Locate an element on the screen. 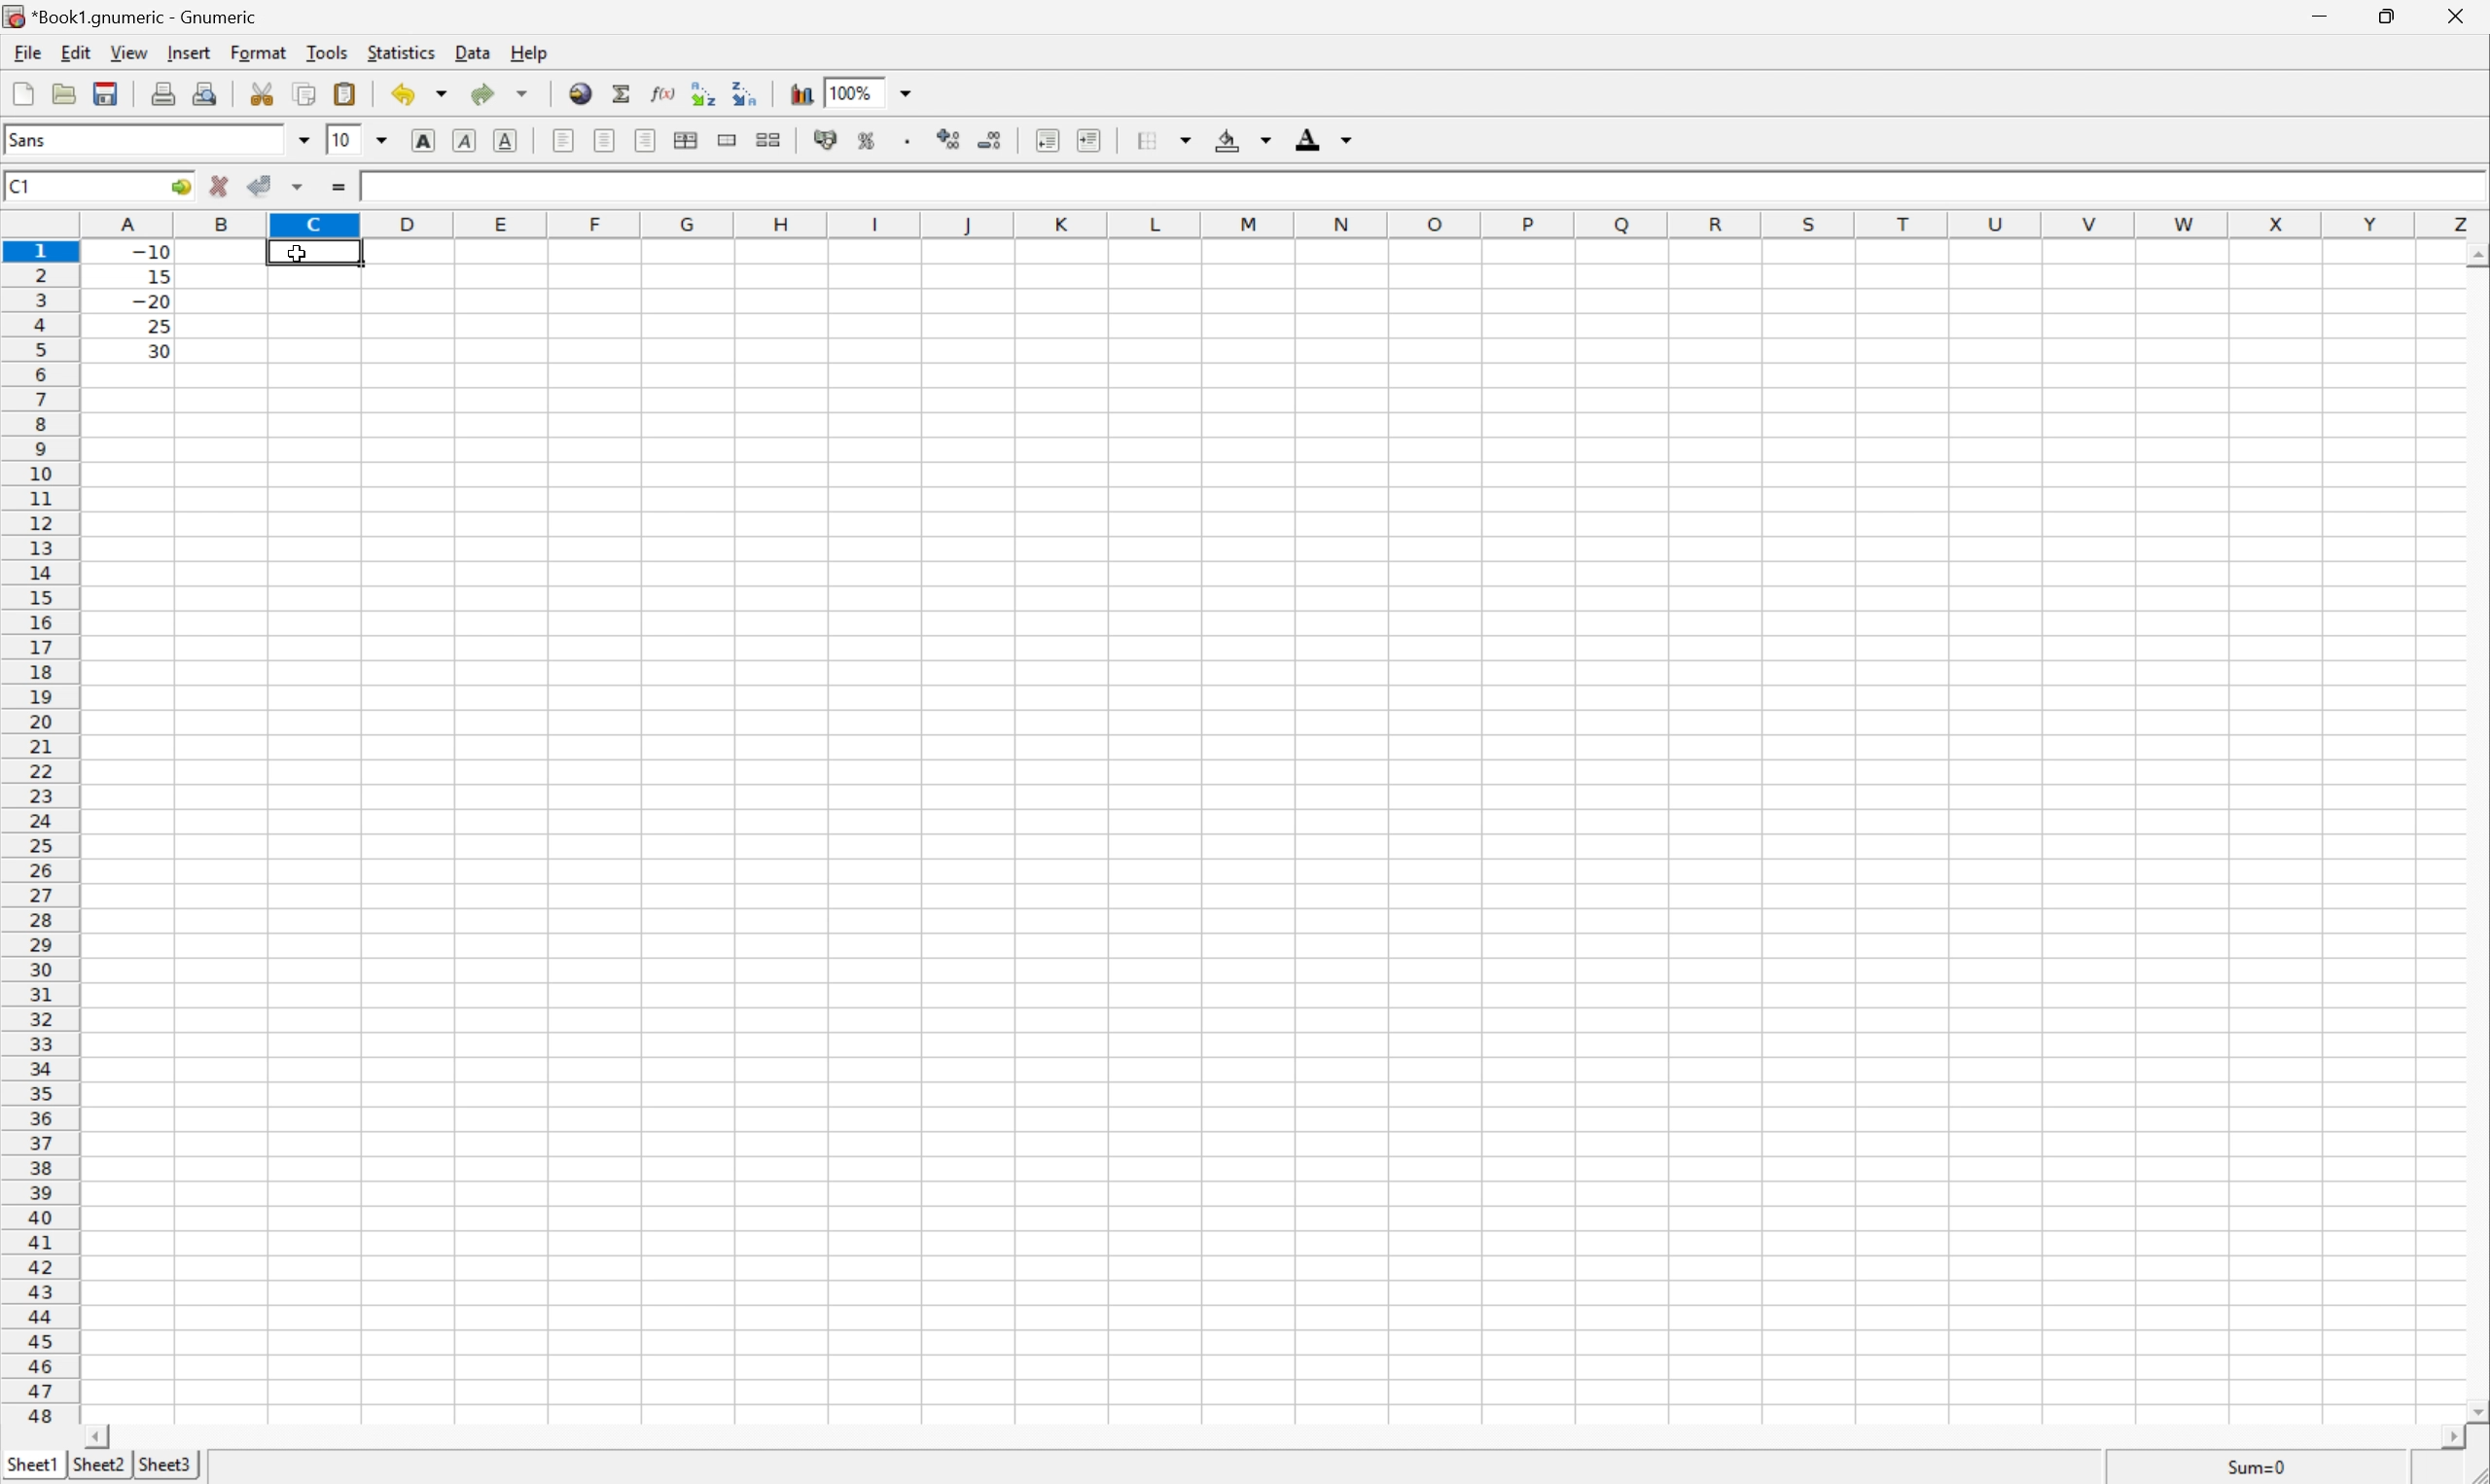 This screenshot has width=2490, height=1484. -10 is located at coordinates (151, 249).